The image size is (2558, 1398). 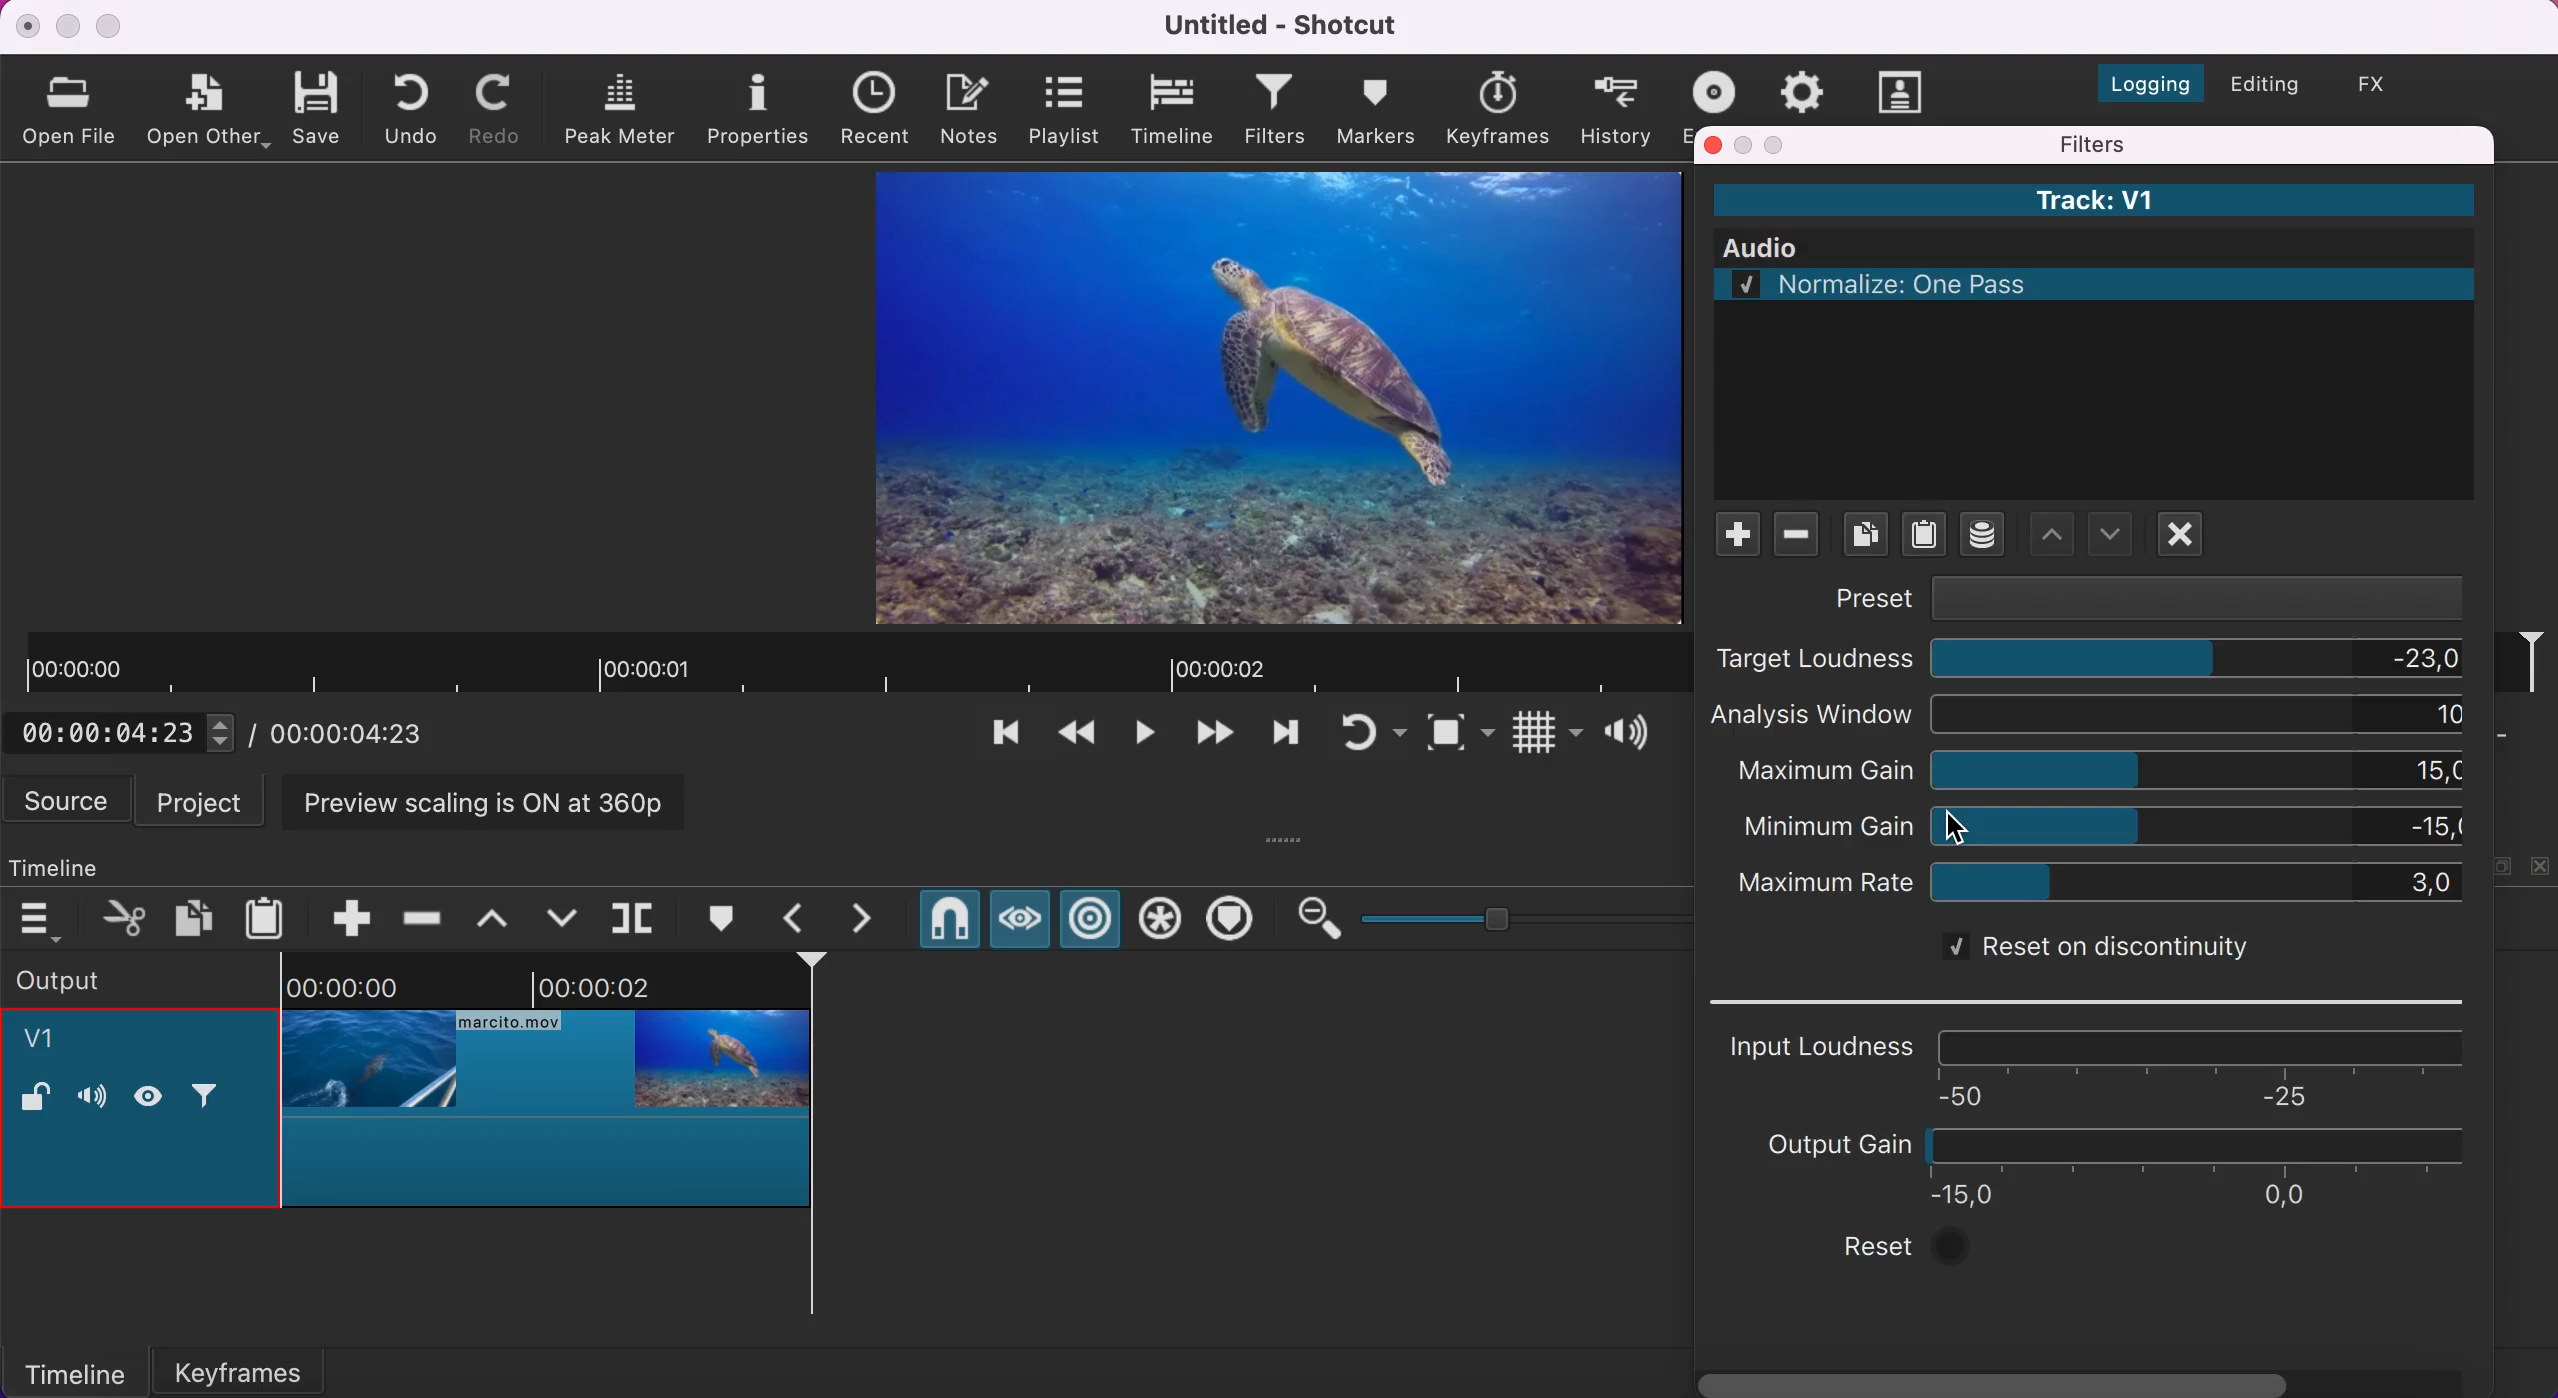 What do you see at coordinates (1634, 736) in the screenshot?
I see `show volume control` at bounding box center [1634, 736].